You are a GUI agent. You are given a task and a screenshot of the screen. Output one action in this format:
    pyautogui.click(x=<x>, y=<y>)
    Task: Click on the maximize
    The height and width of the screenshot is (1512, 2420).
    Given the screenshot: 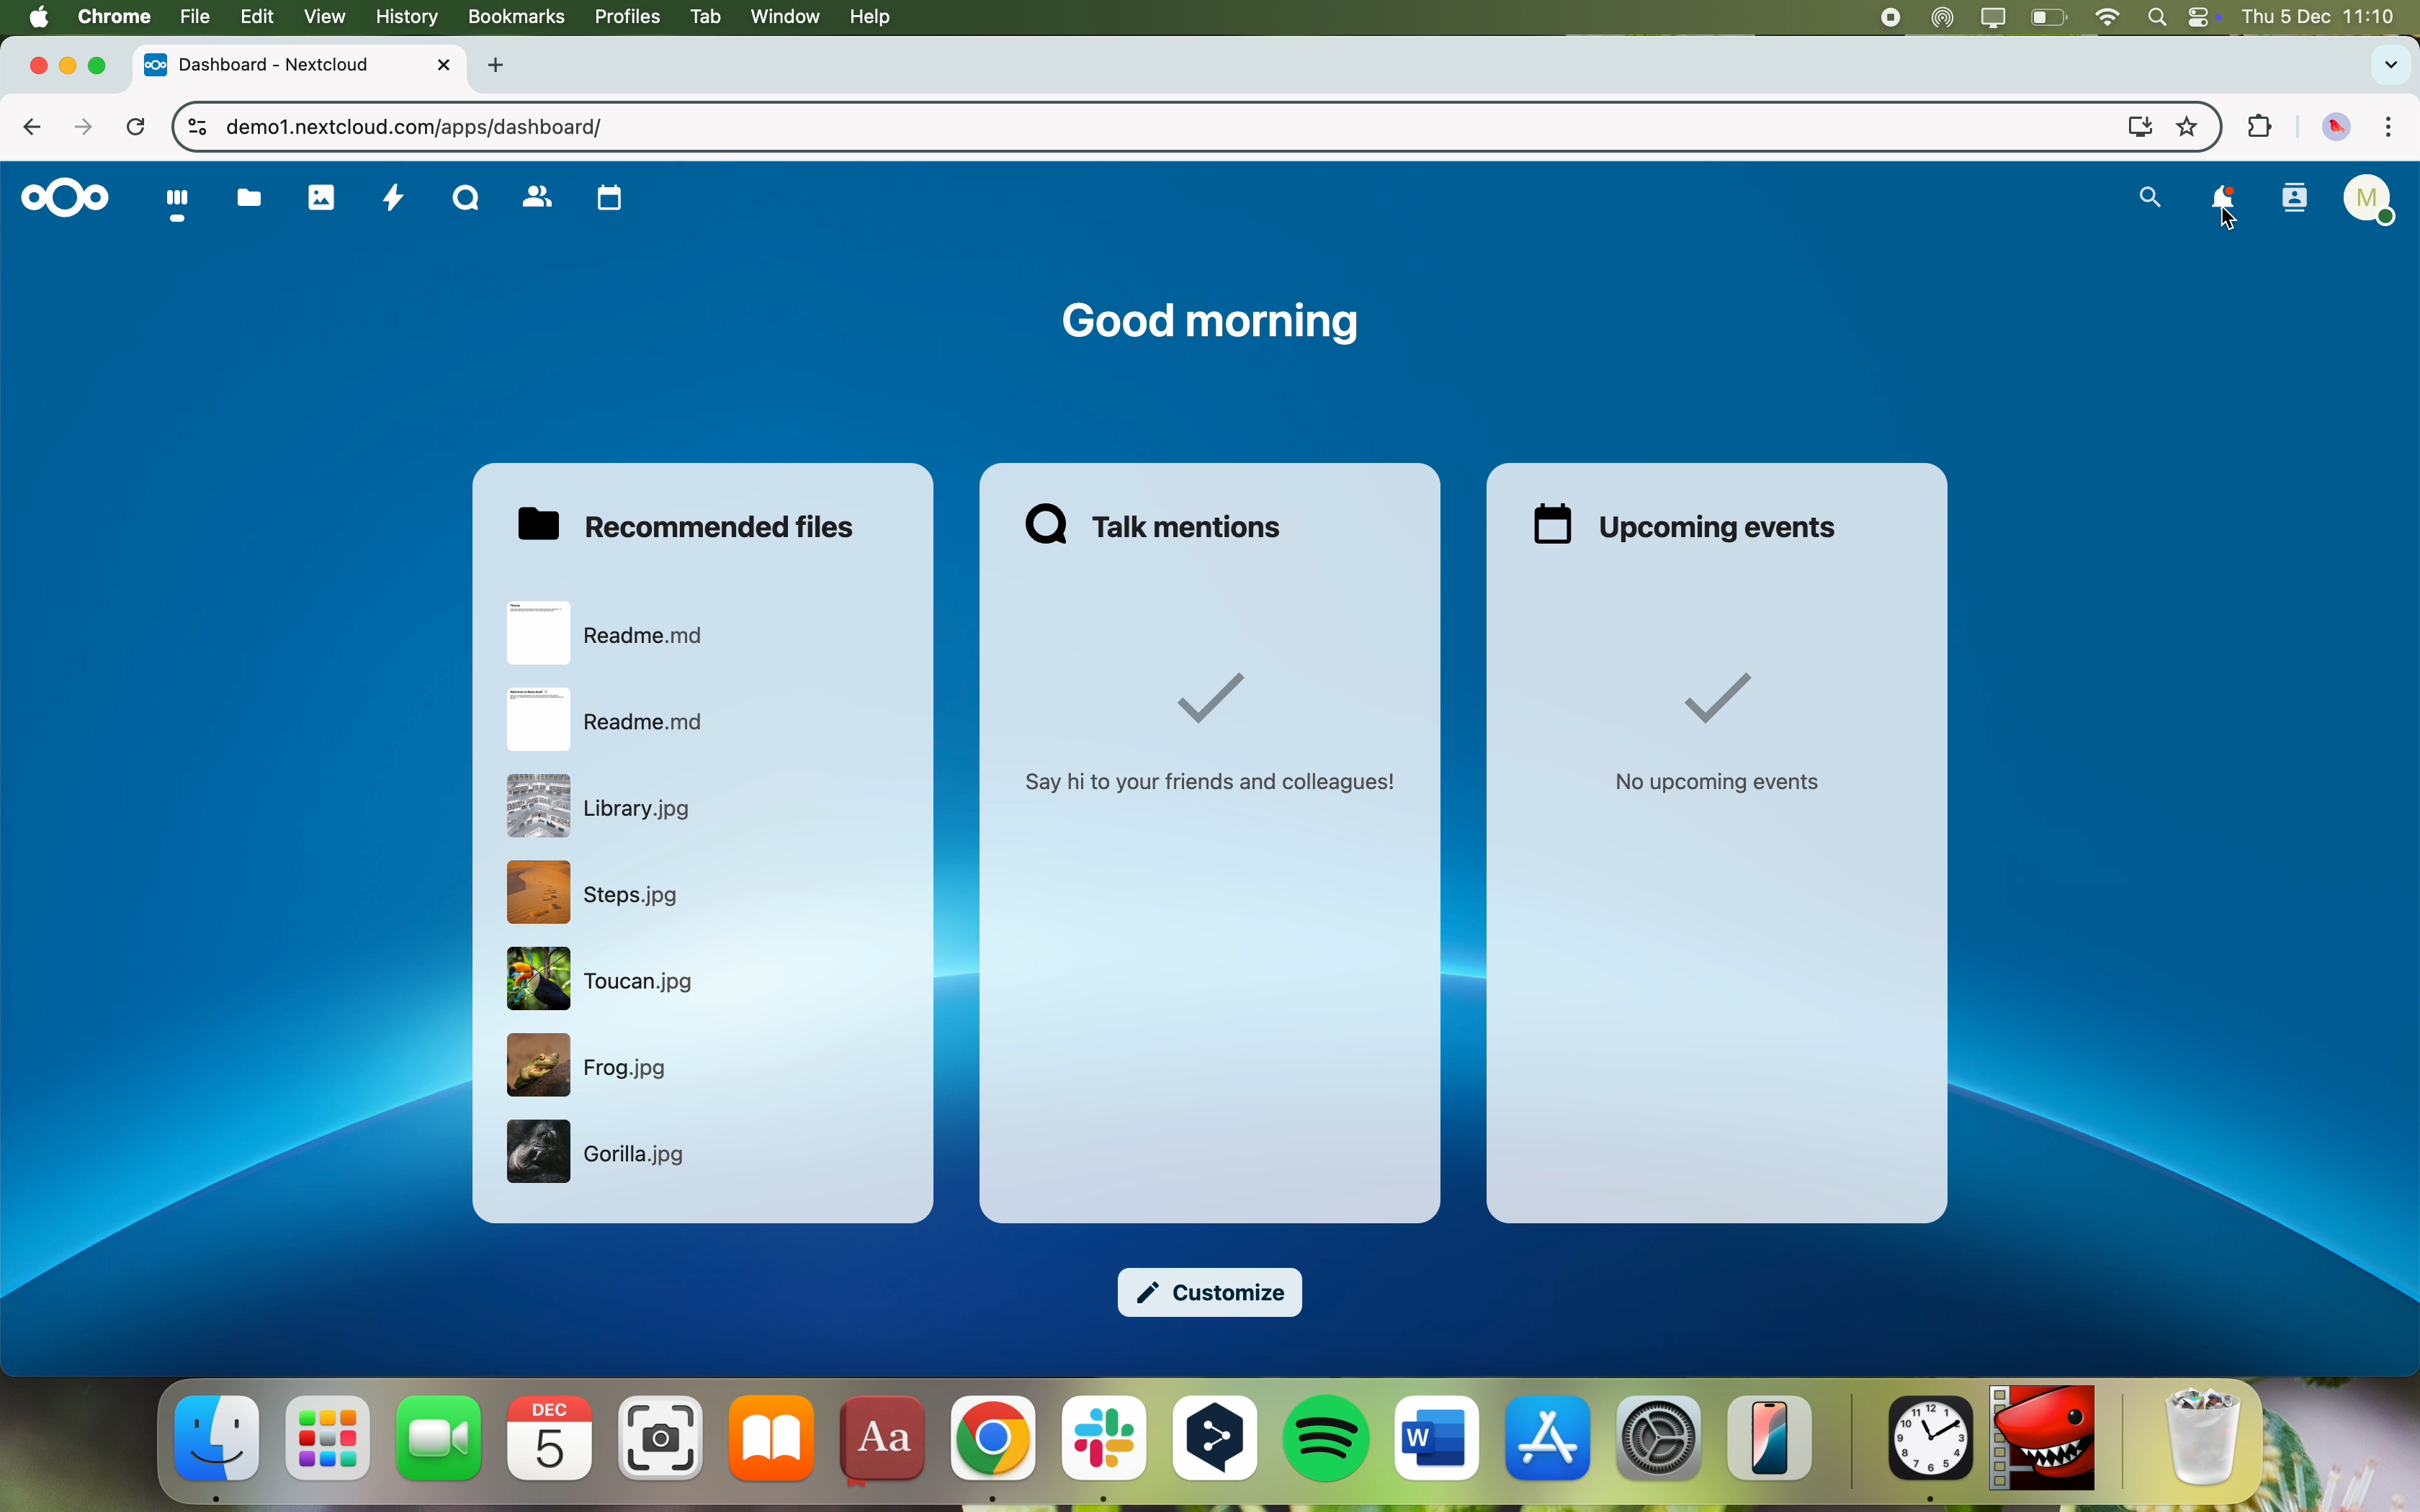 What is the action you would take?
    pyautogui.click(x=104, y=67)
    